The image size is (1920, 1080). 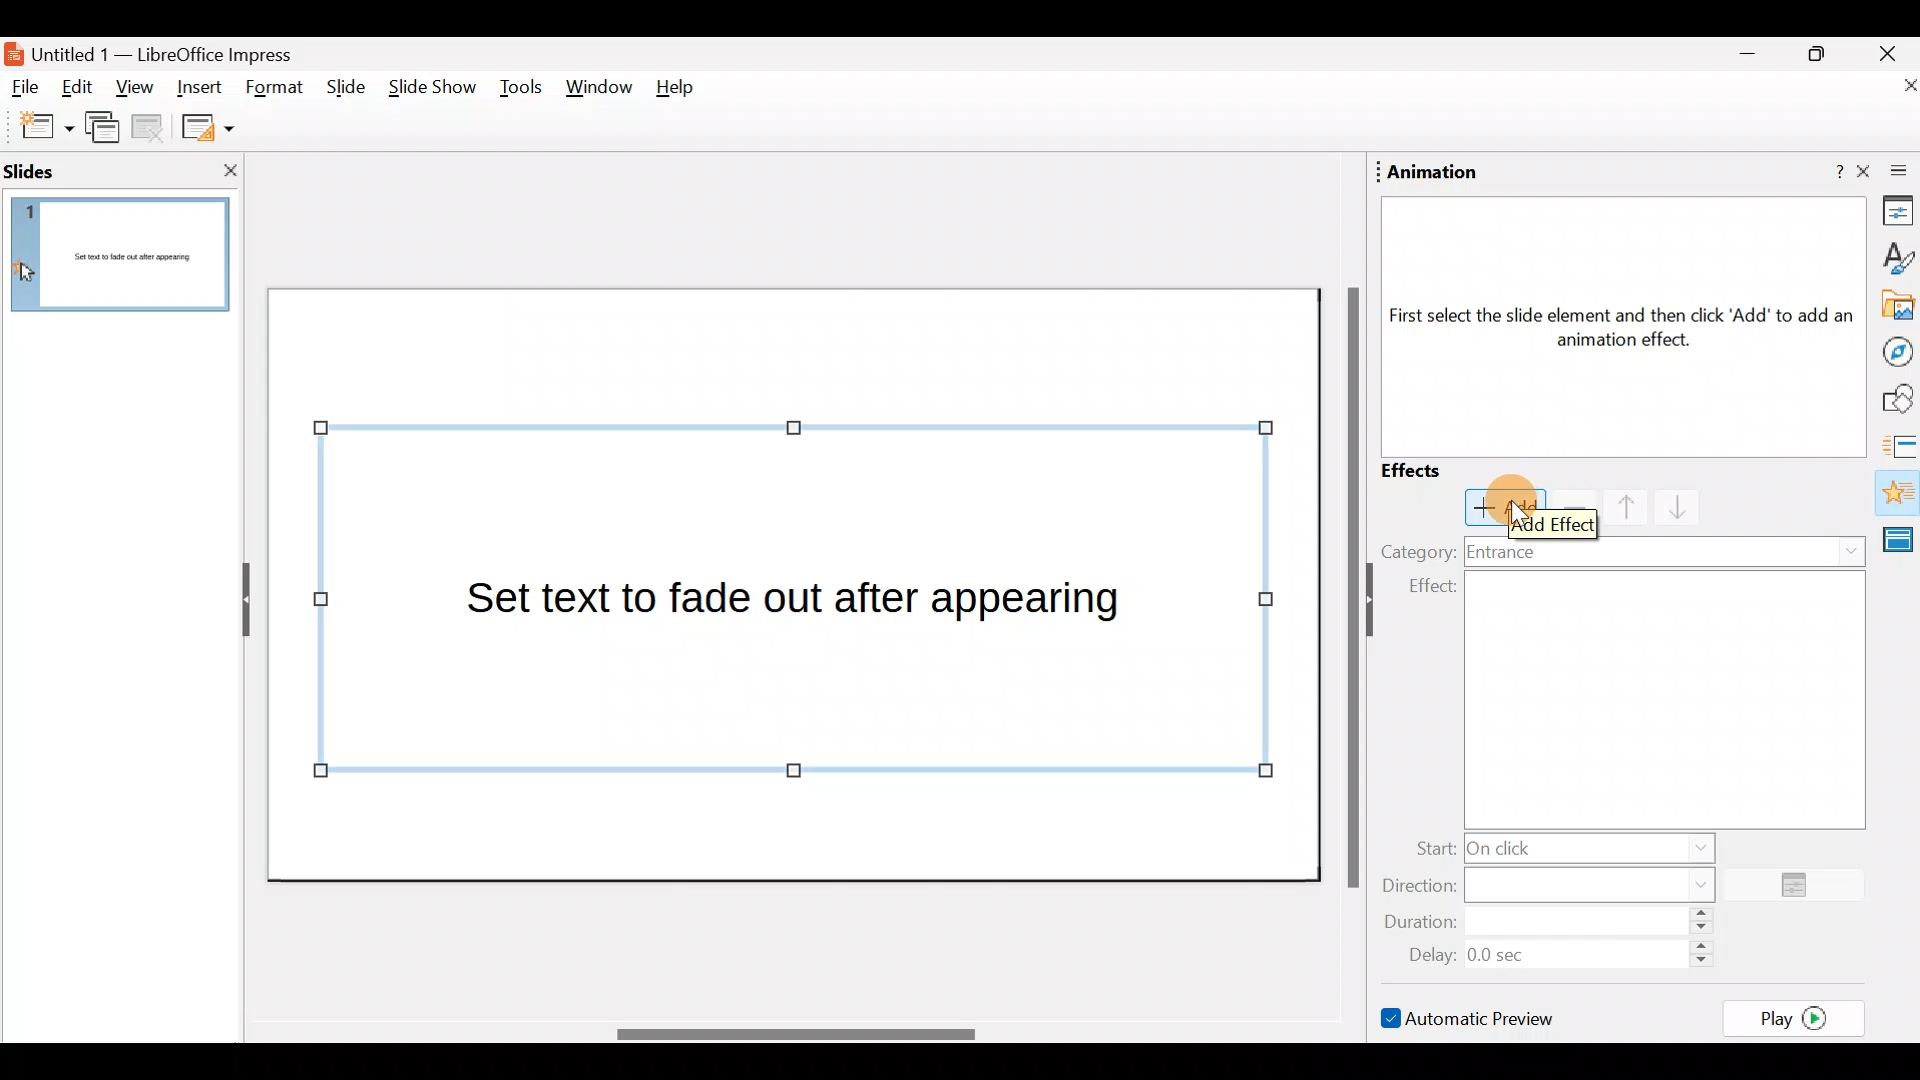 What do you see at coordinates (1614, 506) in the screenshot?
I see `Move up` at bounding box center [1614, 506].